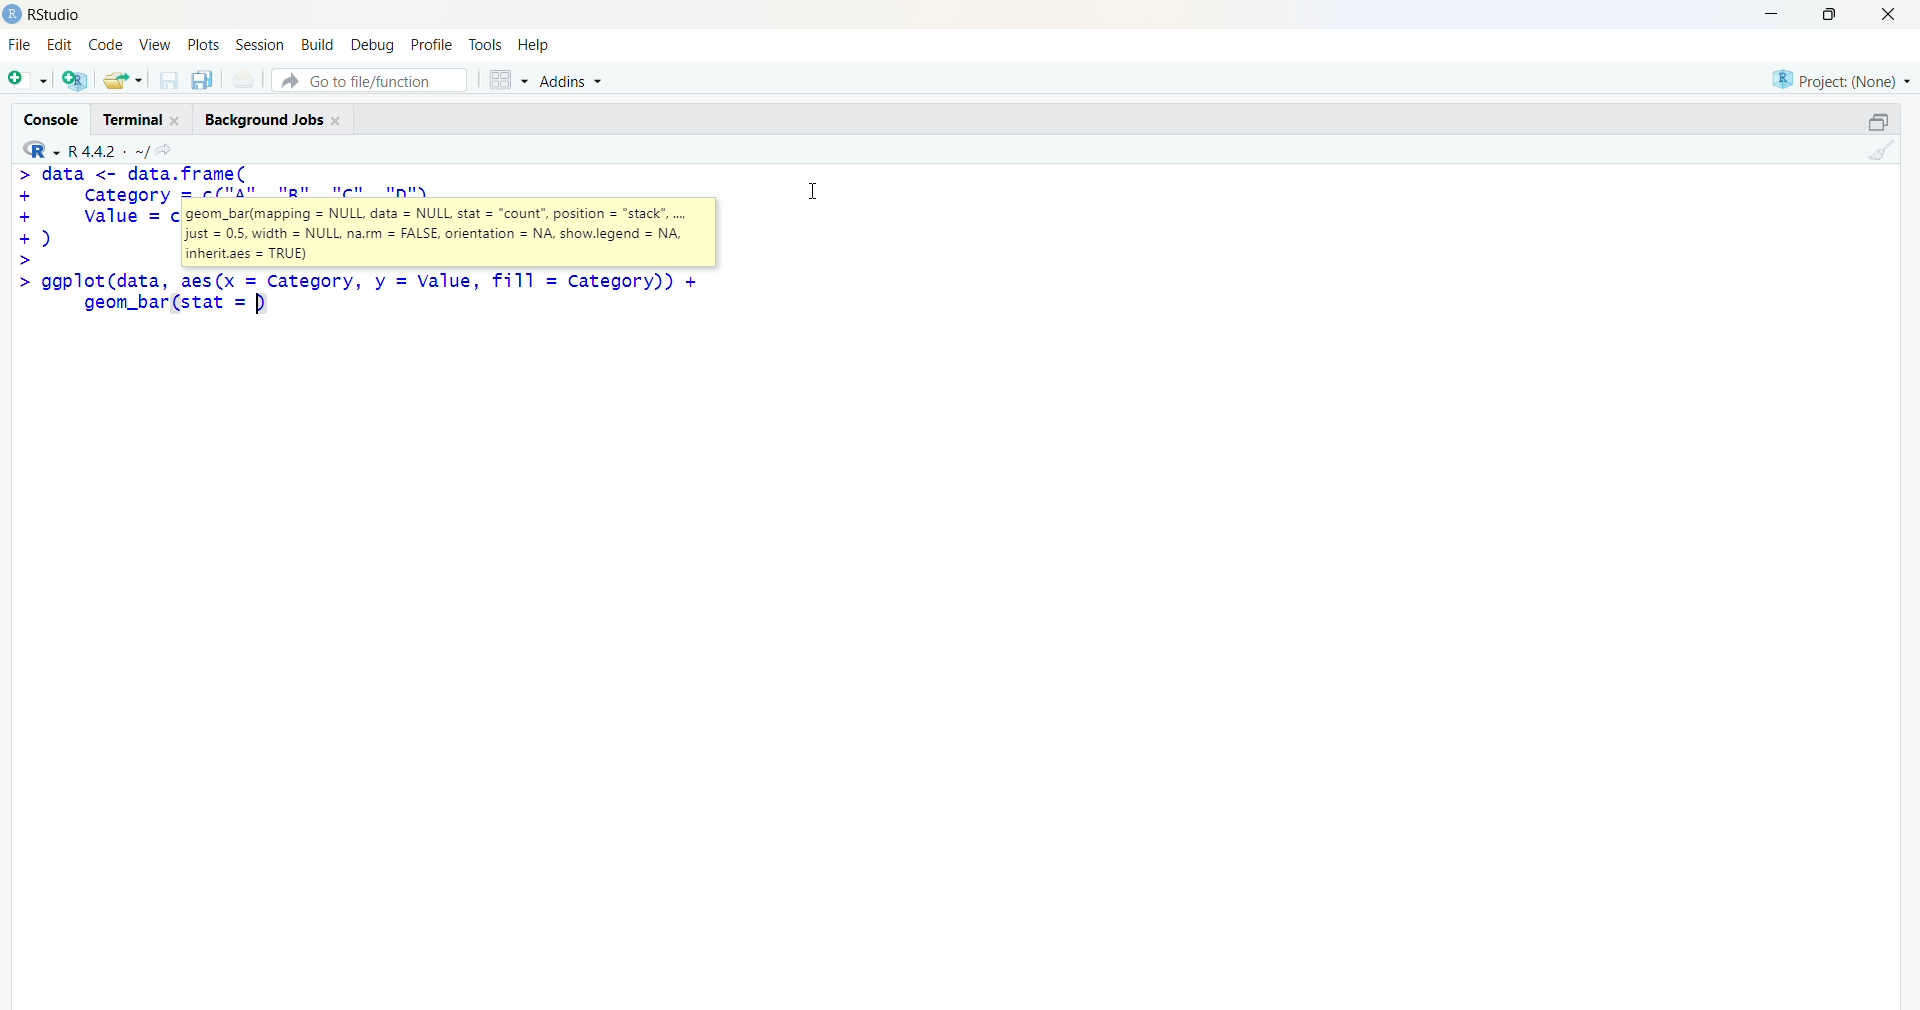 This screenshot has width=1920, height=1010. What do you see at coordinates (507, 79) in the screenshot?
I see `grid view` at bounding box center [507, 79].